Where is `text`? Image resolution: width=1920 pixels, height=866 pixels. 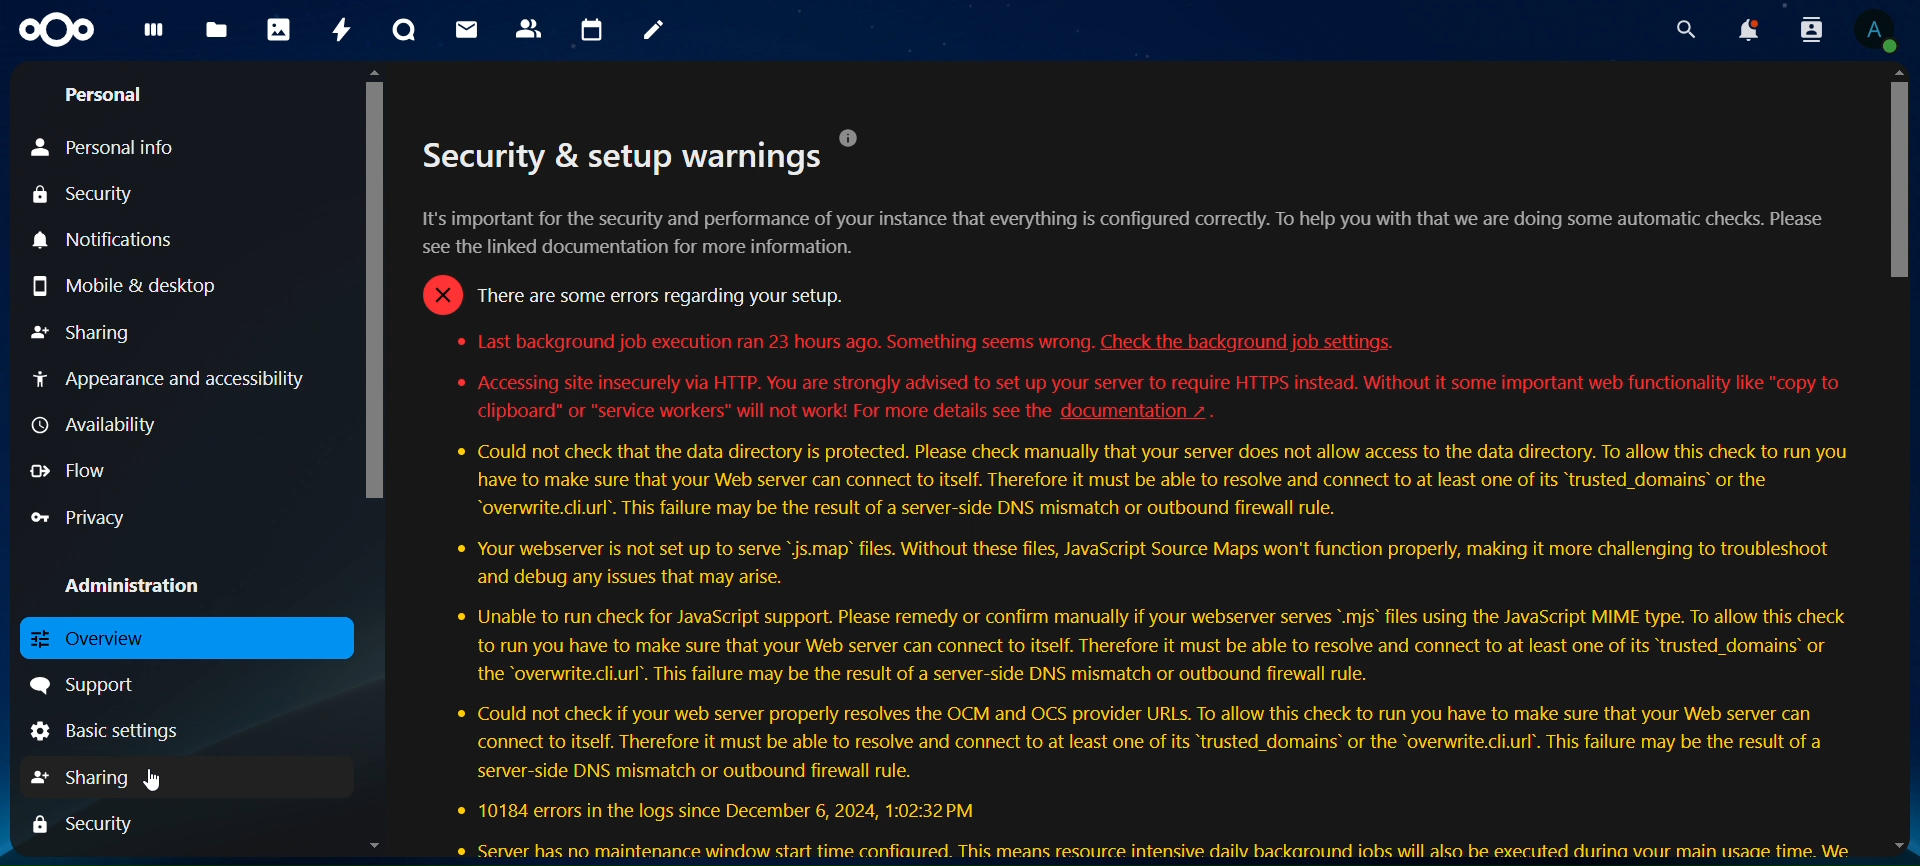 text is located at coordinates (1140, 493).